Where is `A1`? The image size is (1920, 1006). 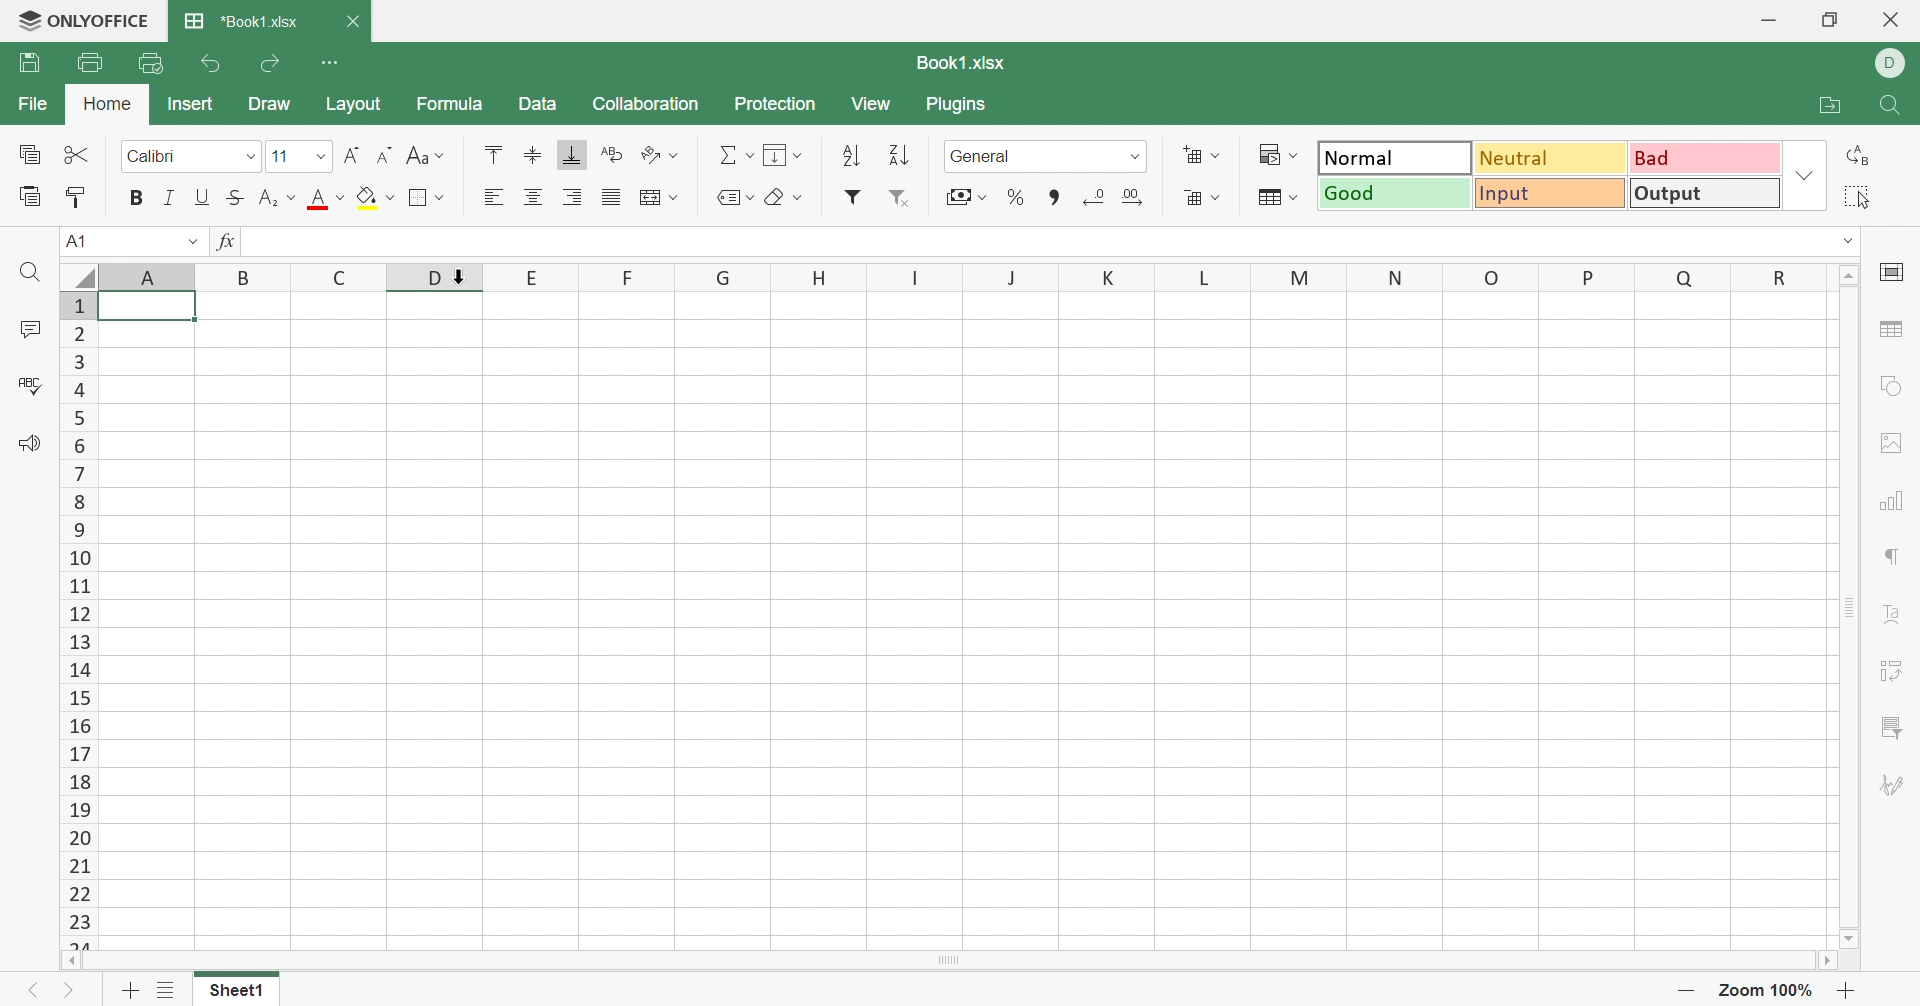 A1 is located at coordinates (88, 241).